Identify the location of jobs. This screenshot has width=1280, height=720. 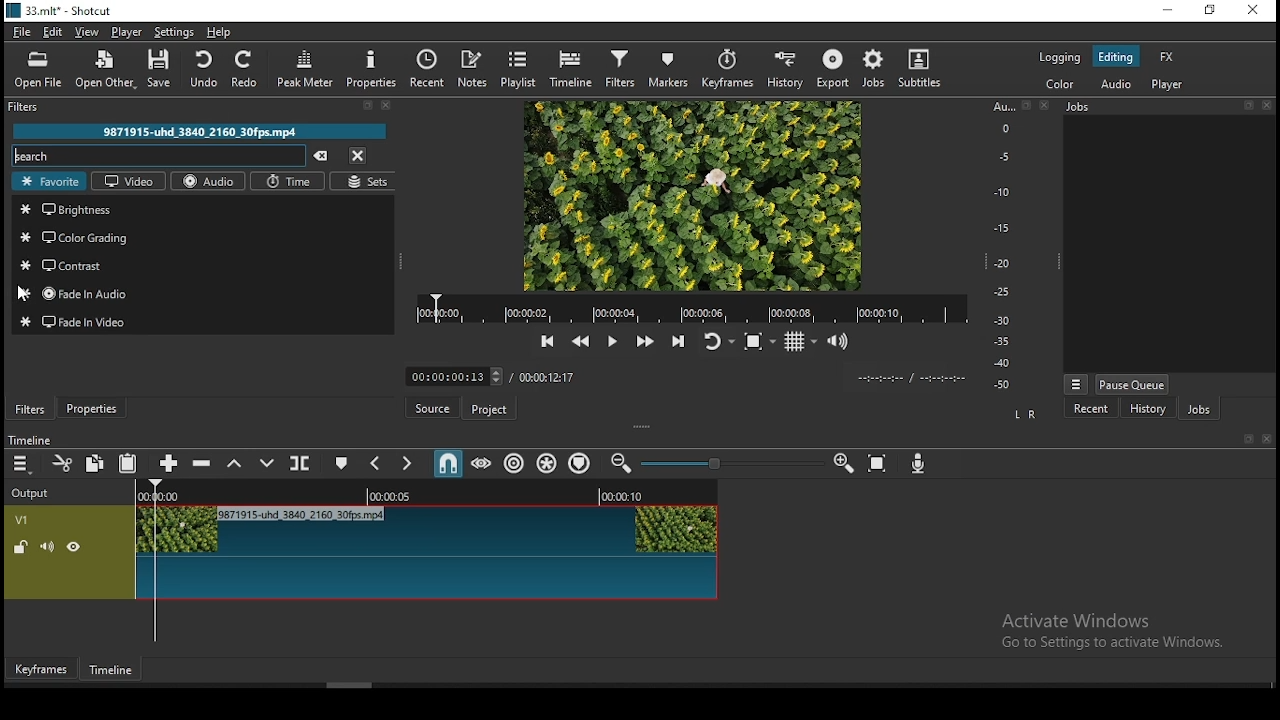
(874, 67).